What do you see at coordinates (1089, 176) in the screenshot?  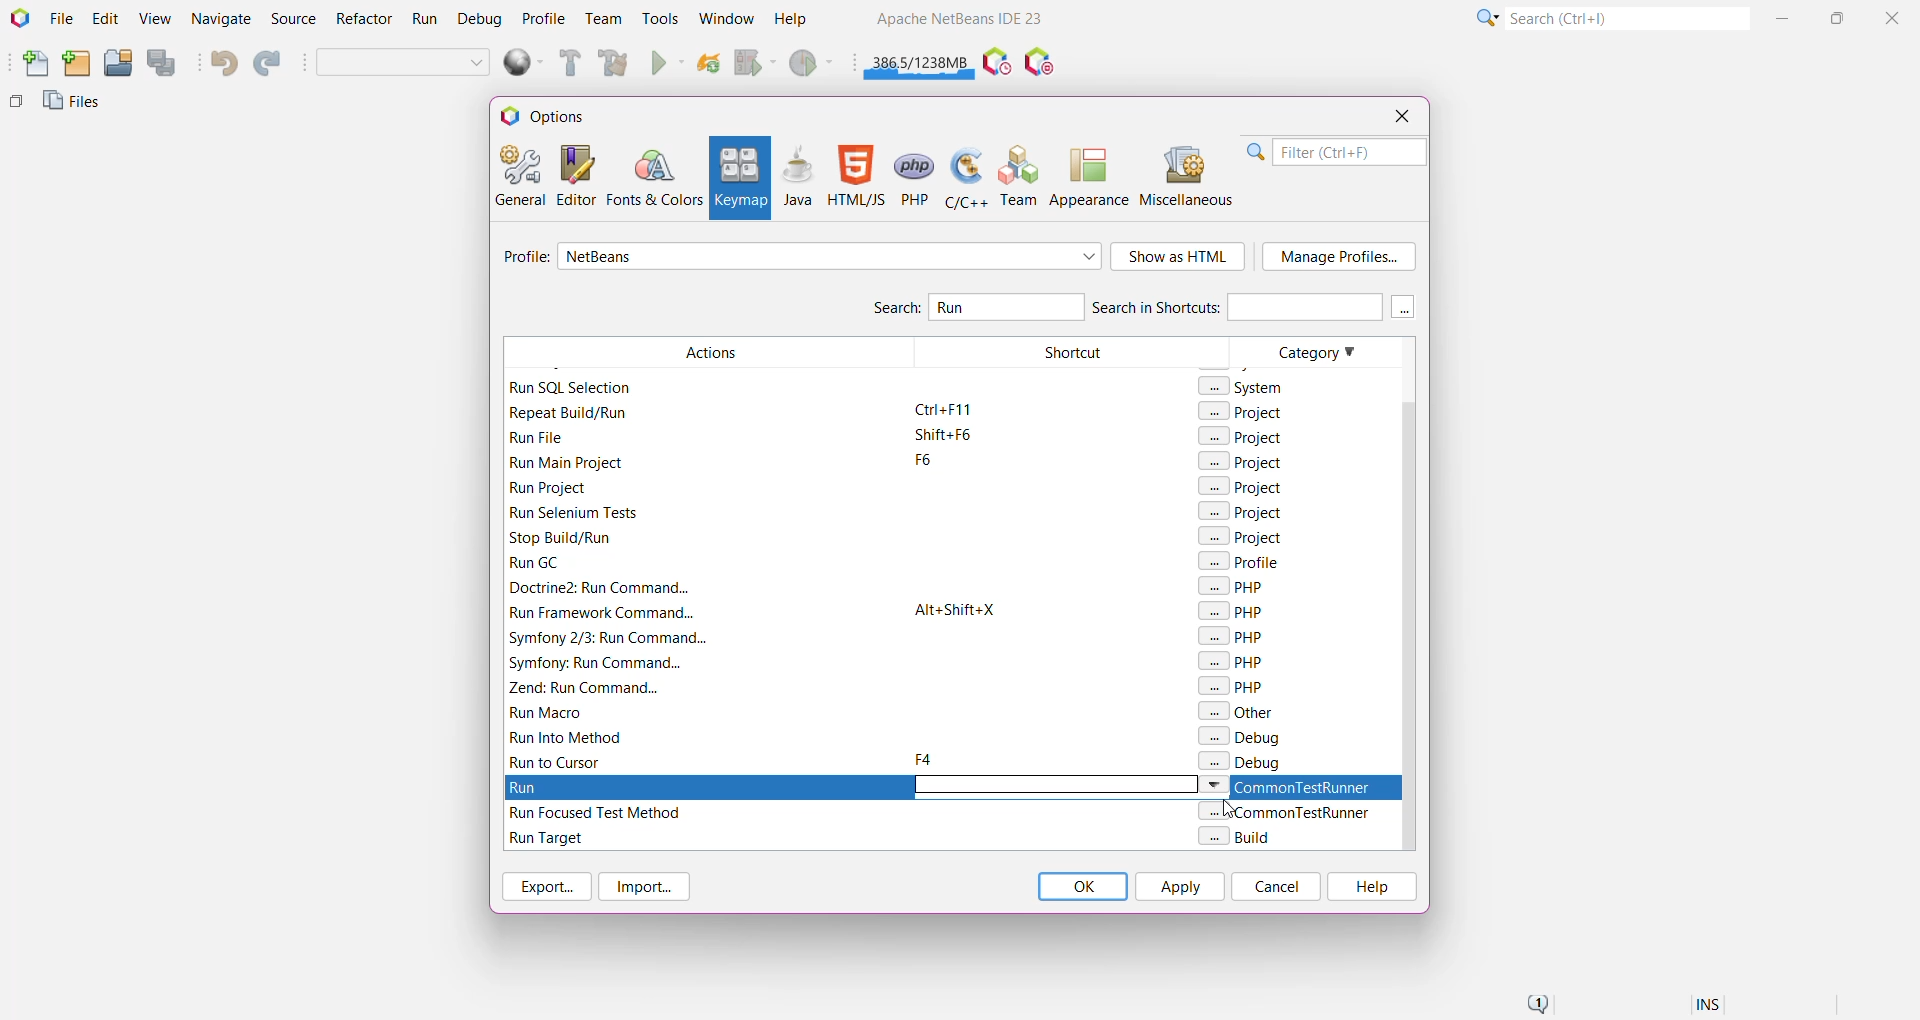 I see `Appearance` at bounding box center [1089, 176].